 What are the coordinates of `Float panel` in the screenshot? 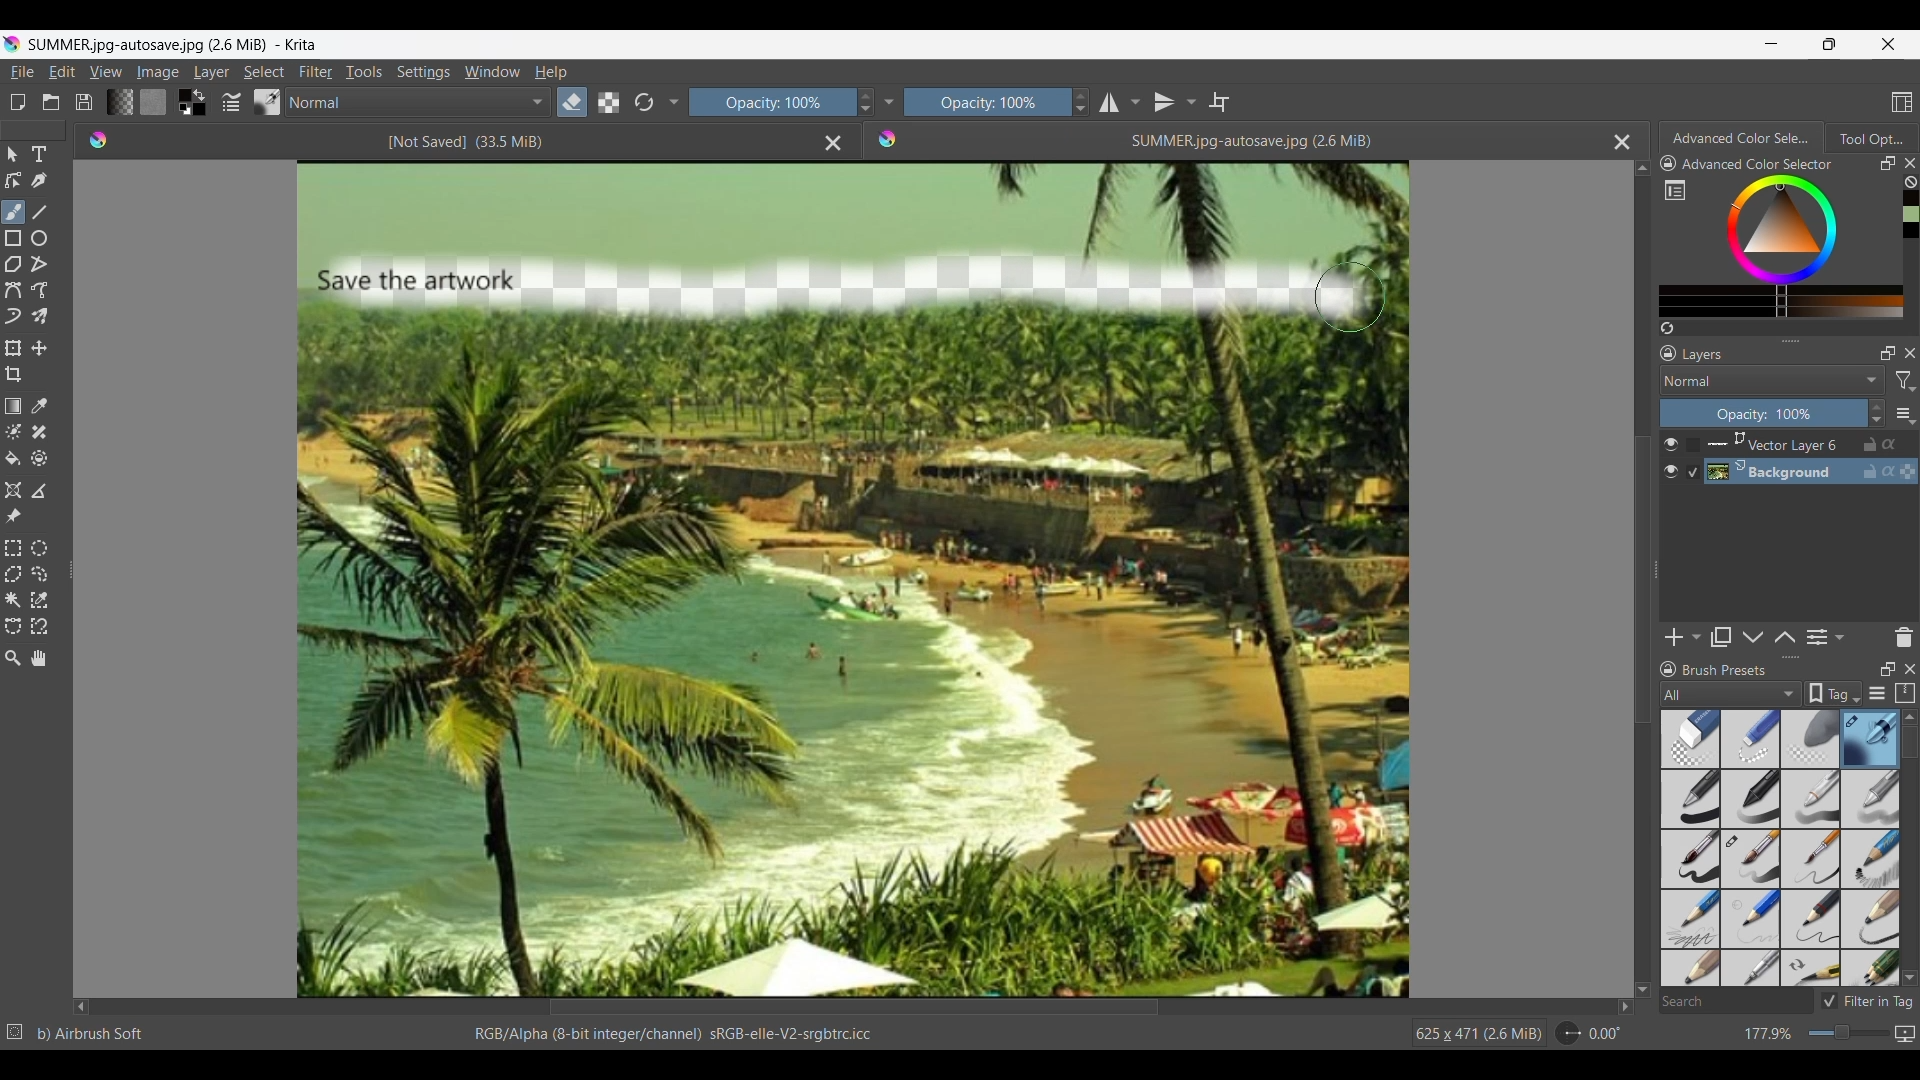 It's located at (1885, 670).